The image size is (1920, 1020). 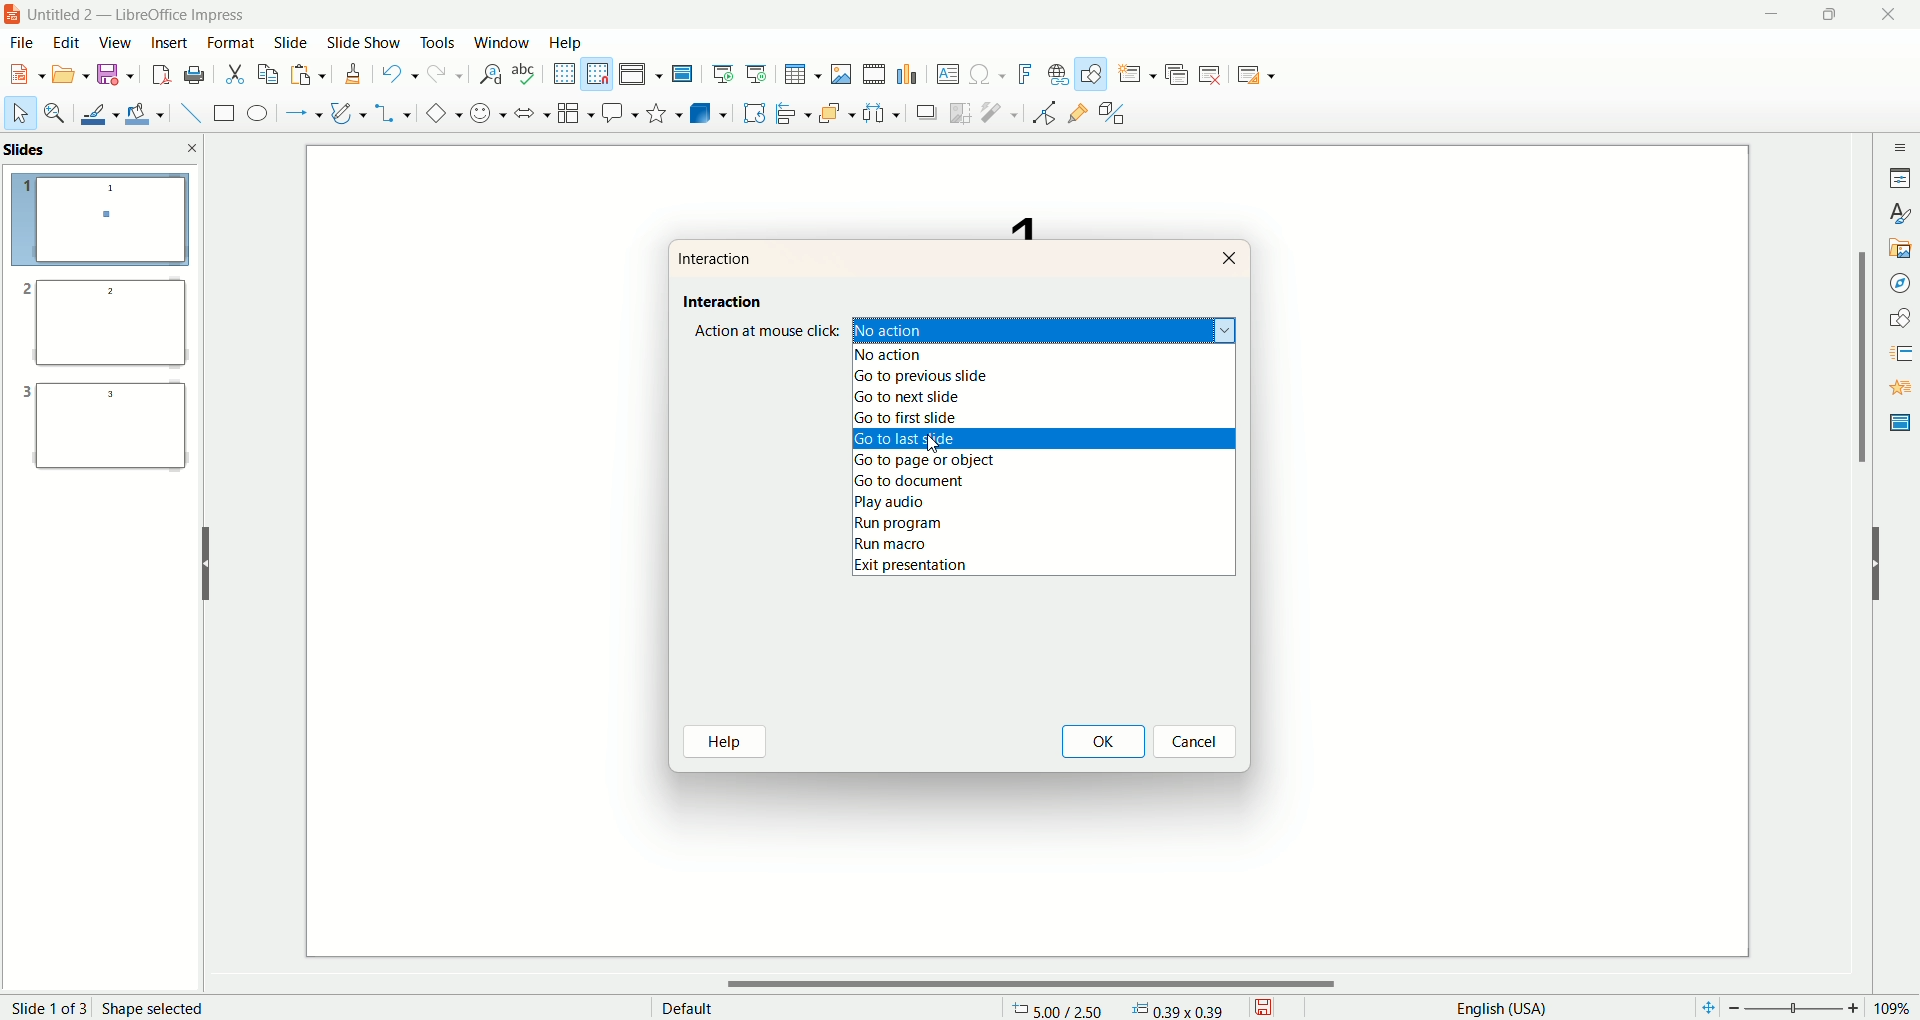 What do you see at coordinates (367, 43) in the screenshot?
I see `slide show` at bounding box center [367, 43].